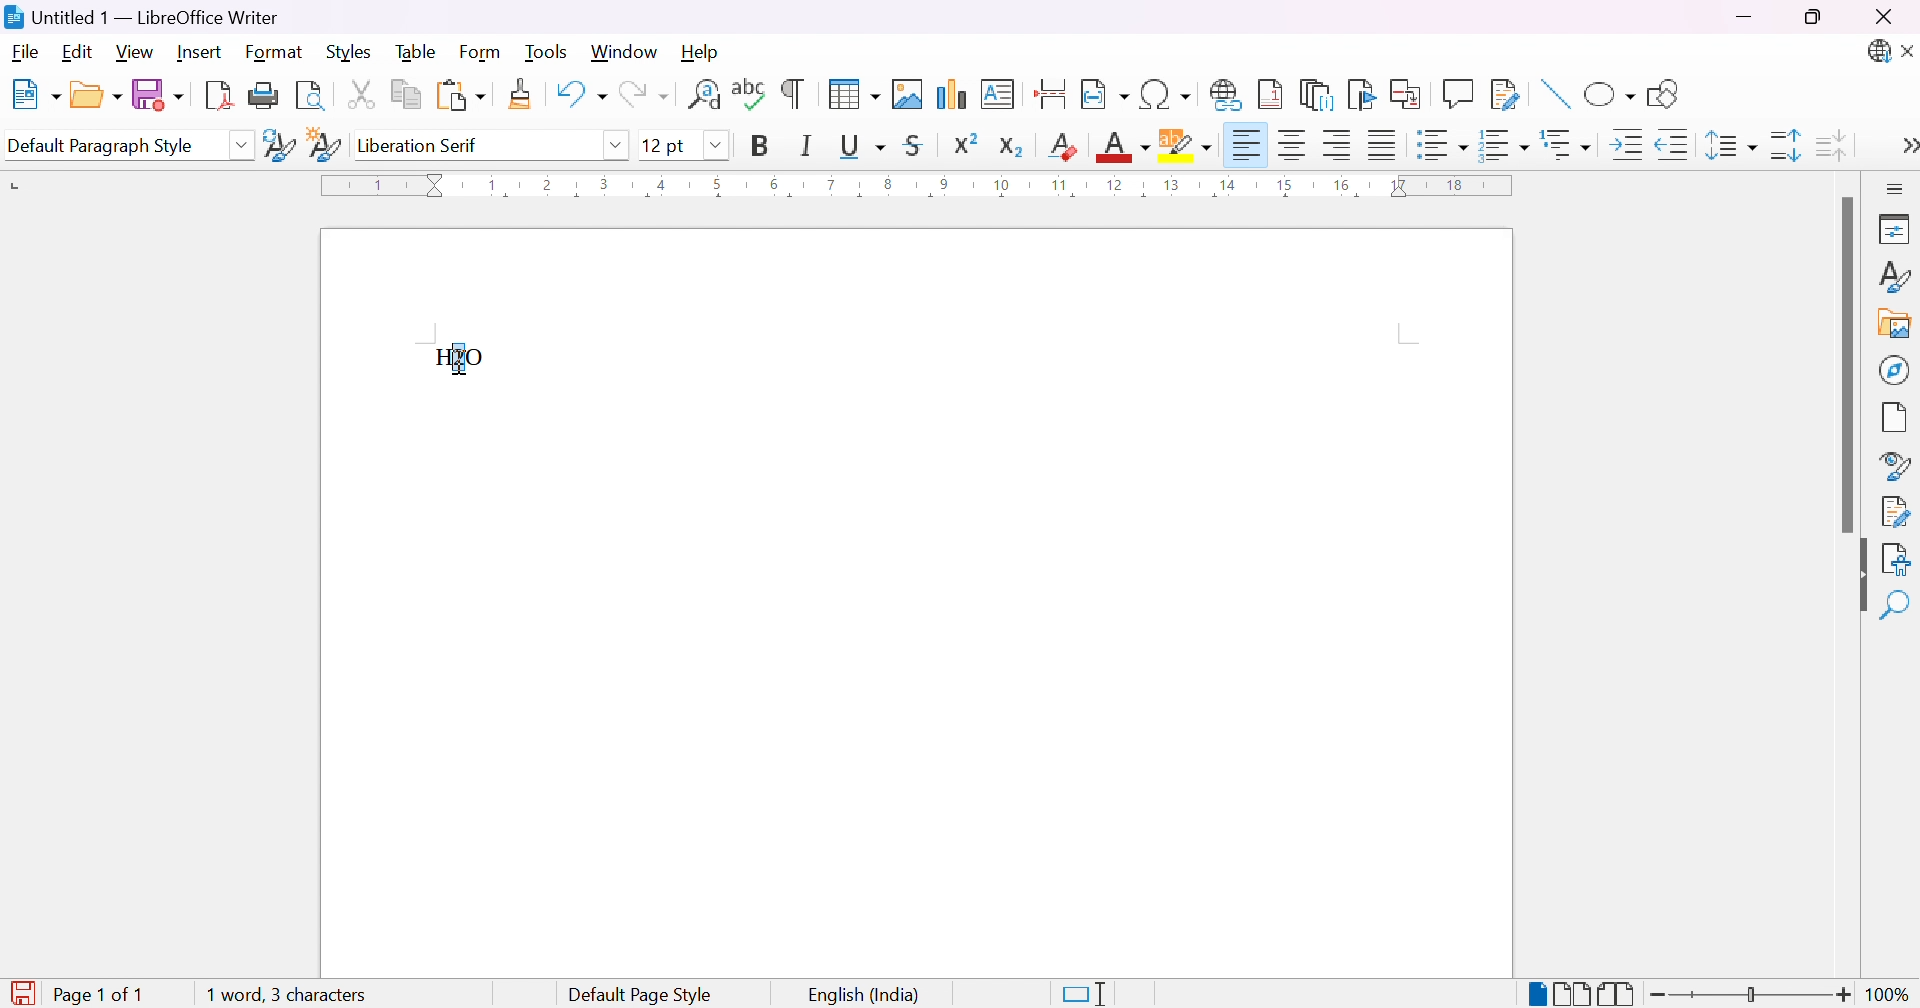 The width and height of the screenshot is (1920, 1008). Describe the element at coordinates (853, 93) in the screenshot. I see `Insert table` at that location.